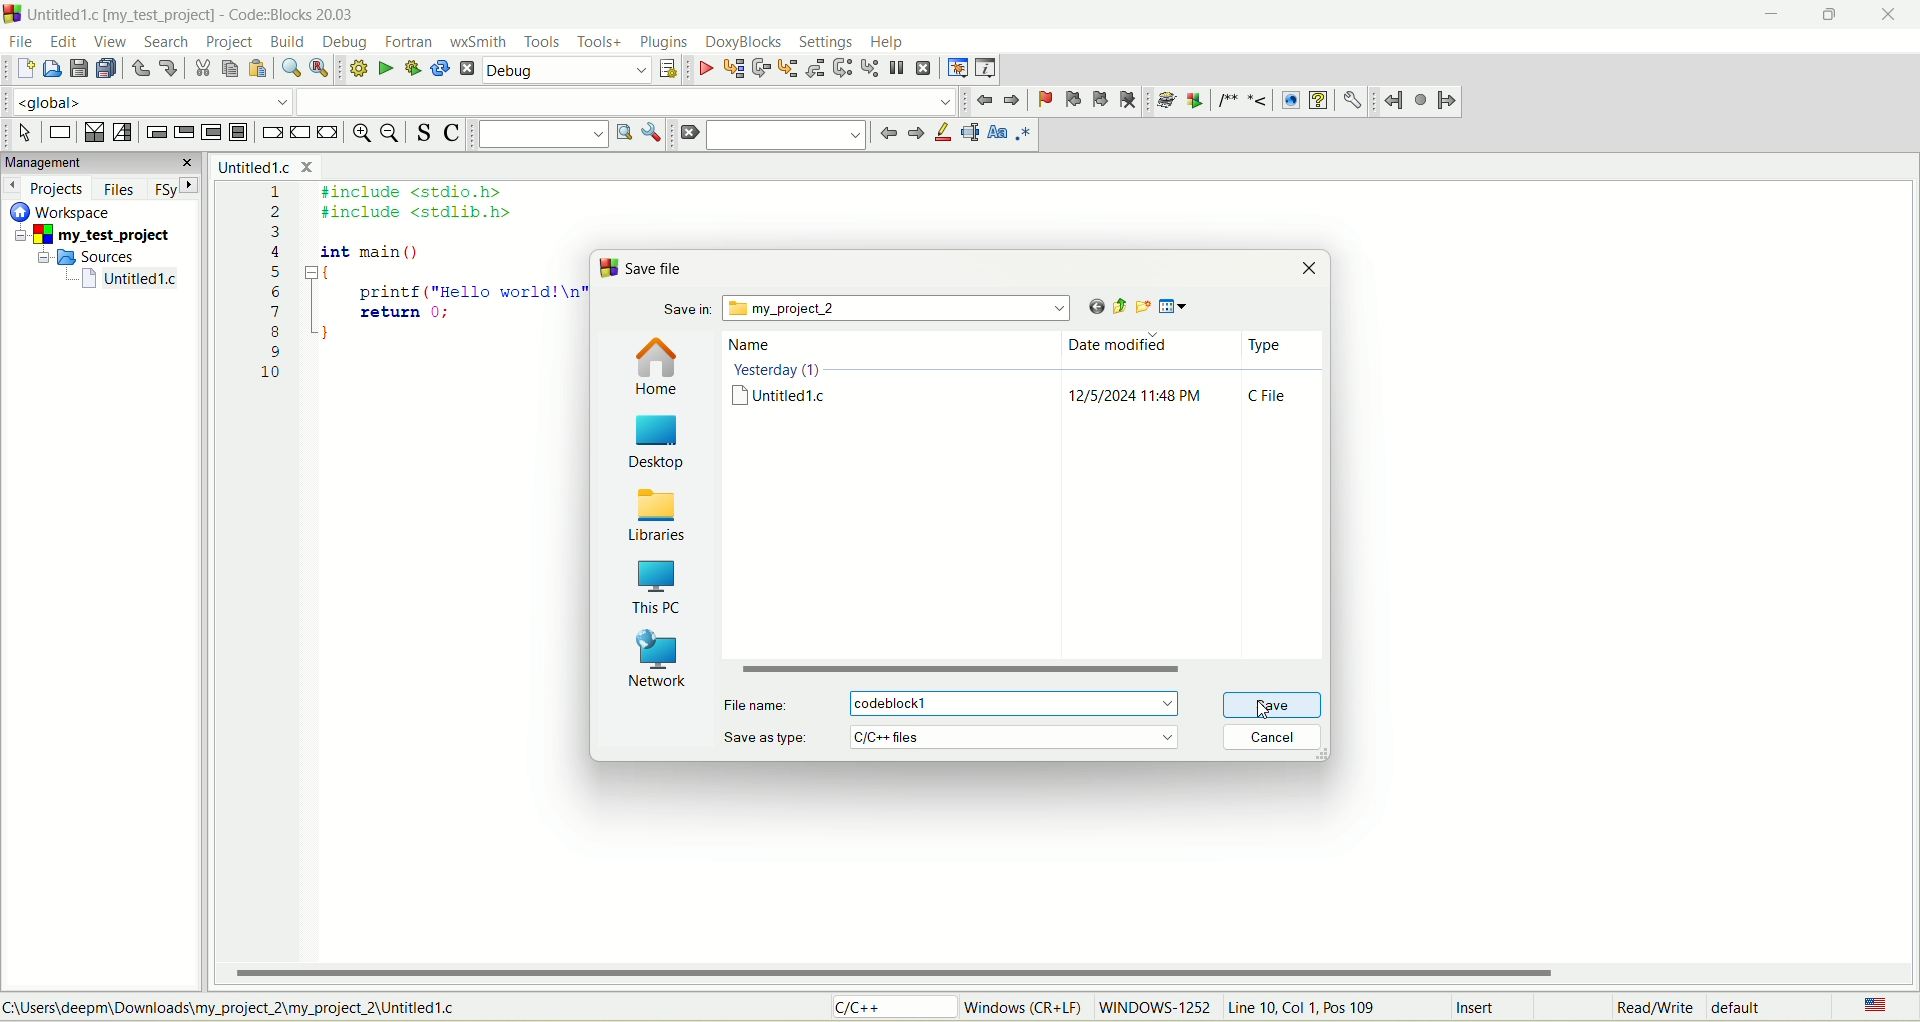 The width and height of the screenshot is (1920, 1022). I want to click on date modified, so click(1138, 376).